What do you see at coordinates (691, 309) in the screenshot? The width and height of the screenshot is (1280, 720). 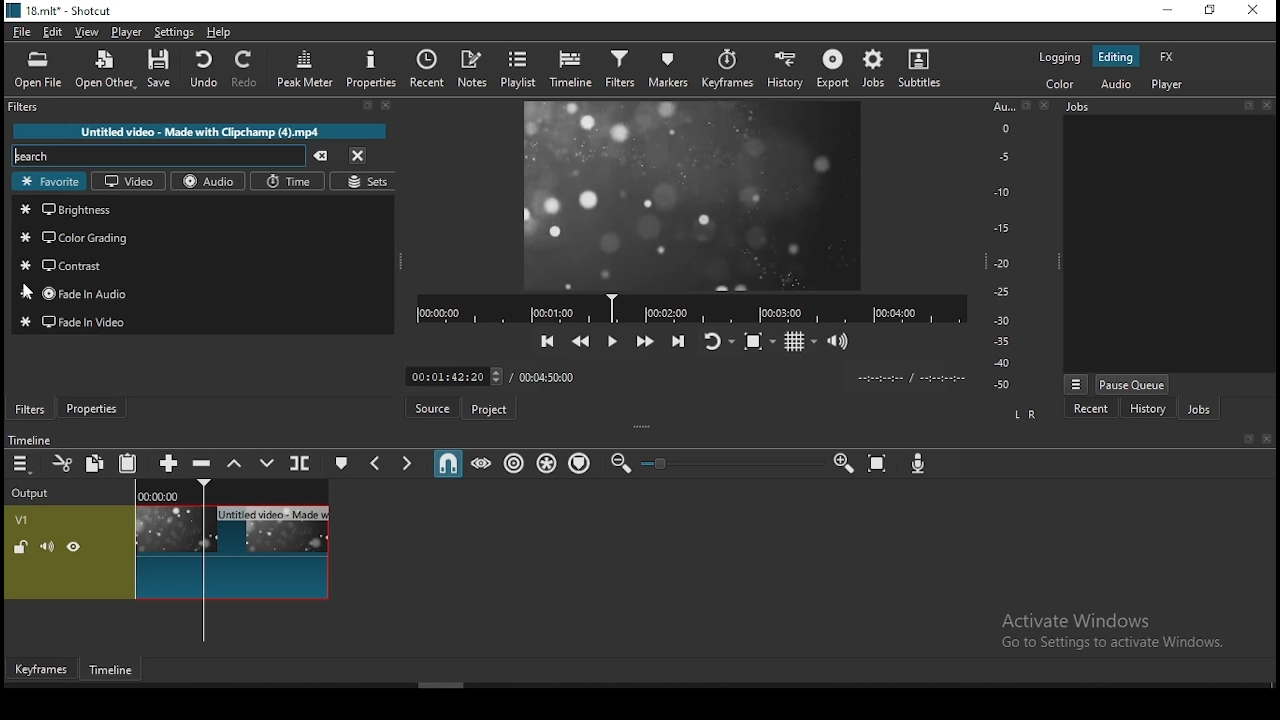 I see `Timeline Navigator` at bounding box center [691, 309].